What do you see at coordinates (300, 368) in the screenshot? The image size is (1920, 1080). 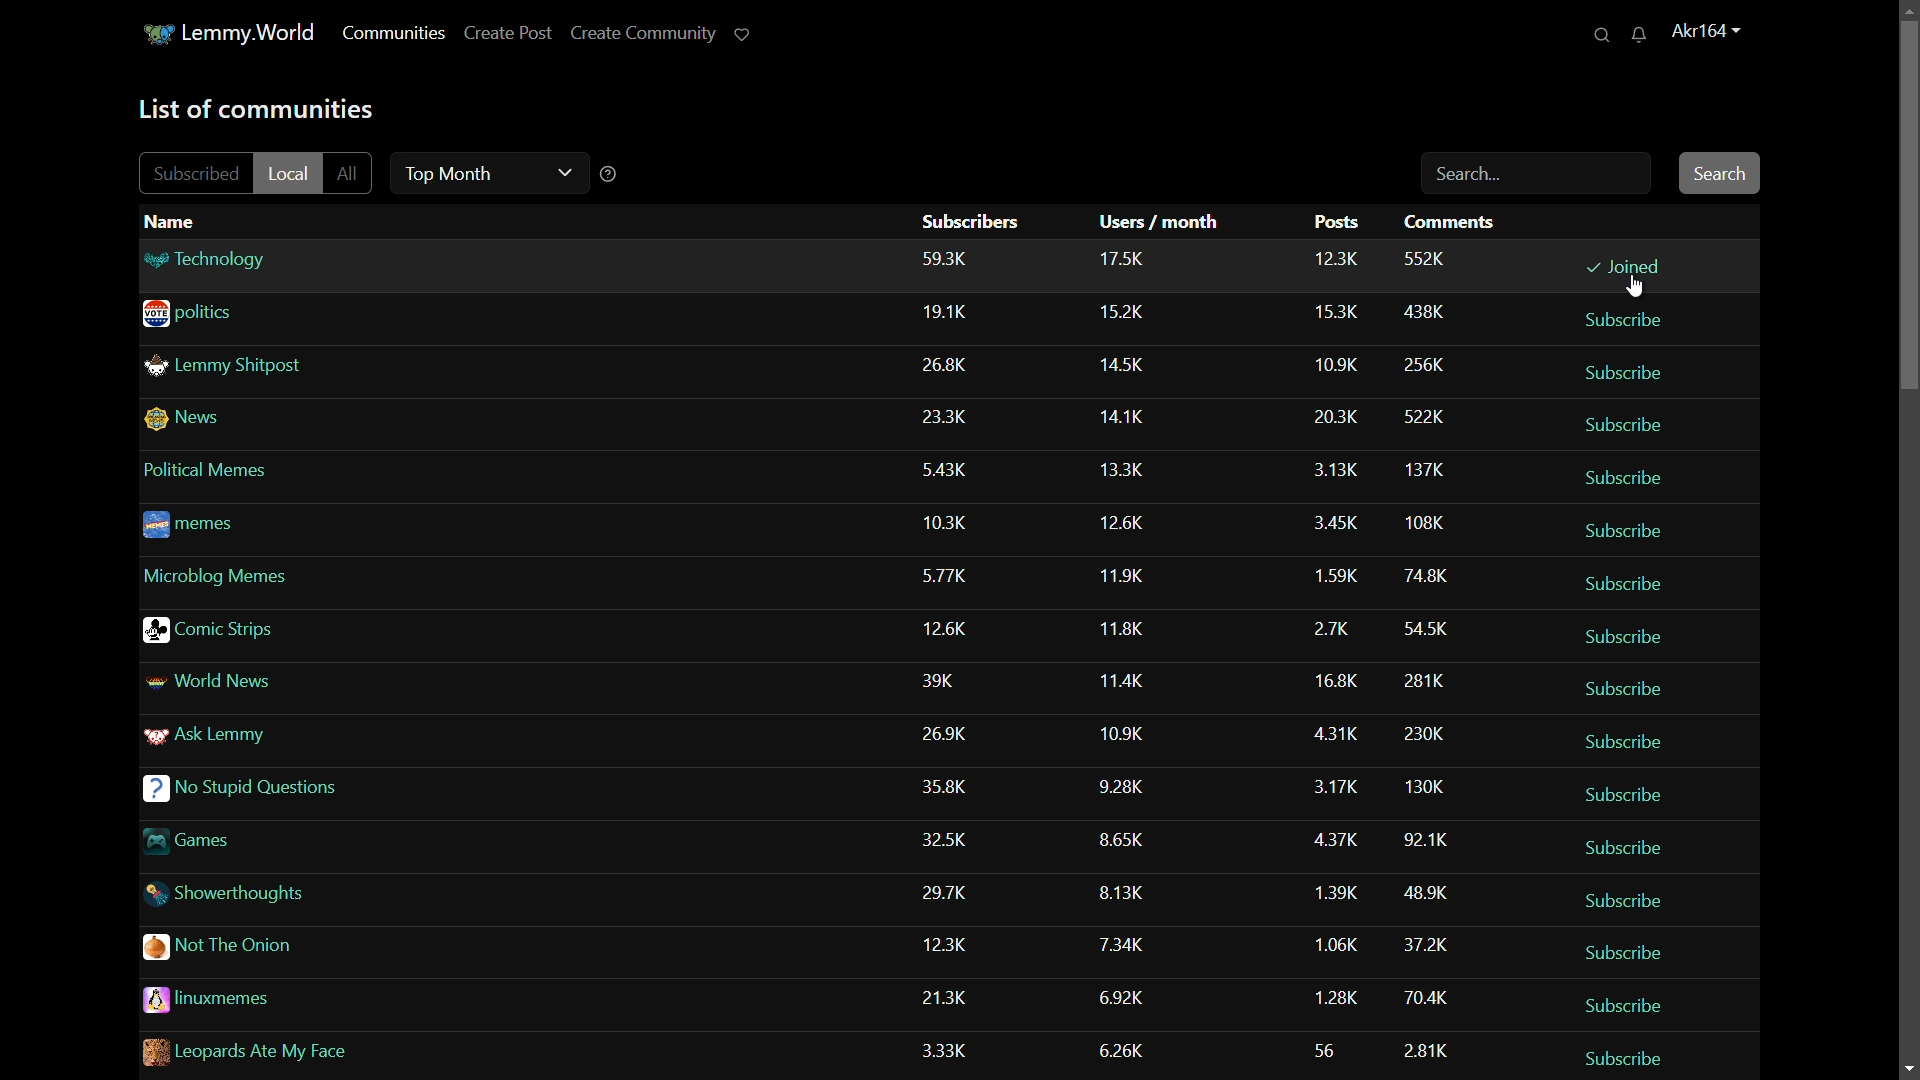 I see `communities name` at bounding box center [300, 368].